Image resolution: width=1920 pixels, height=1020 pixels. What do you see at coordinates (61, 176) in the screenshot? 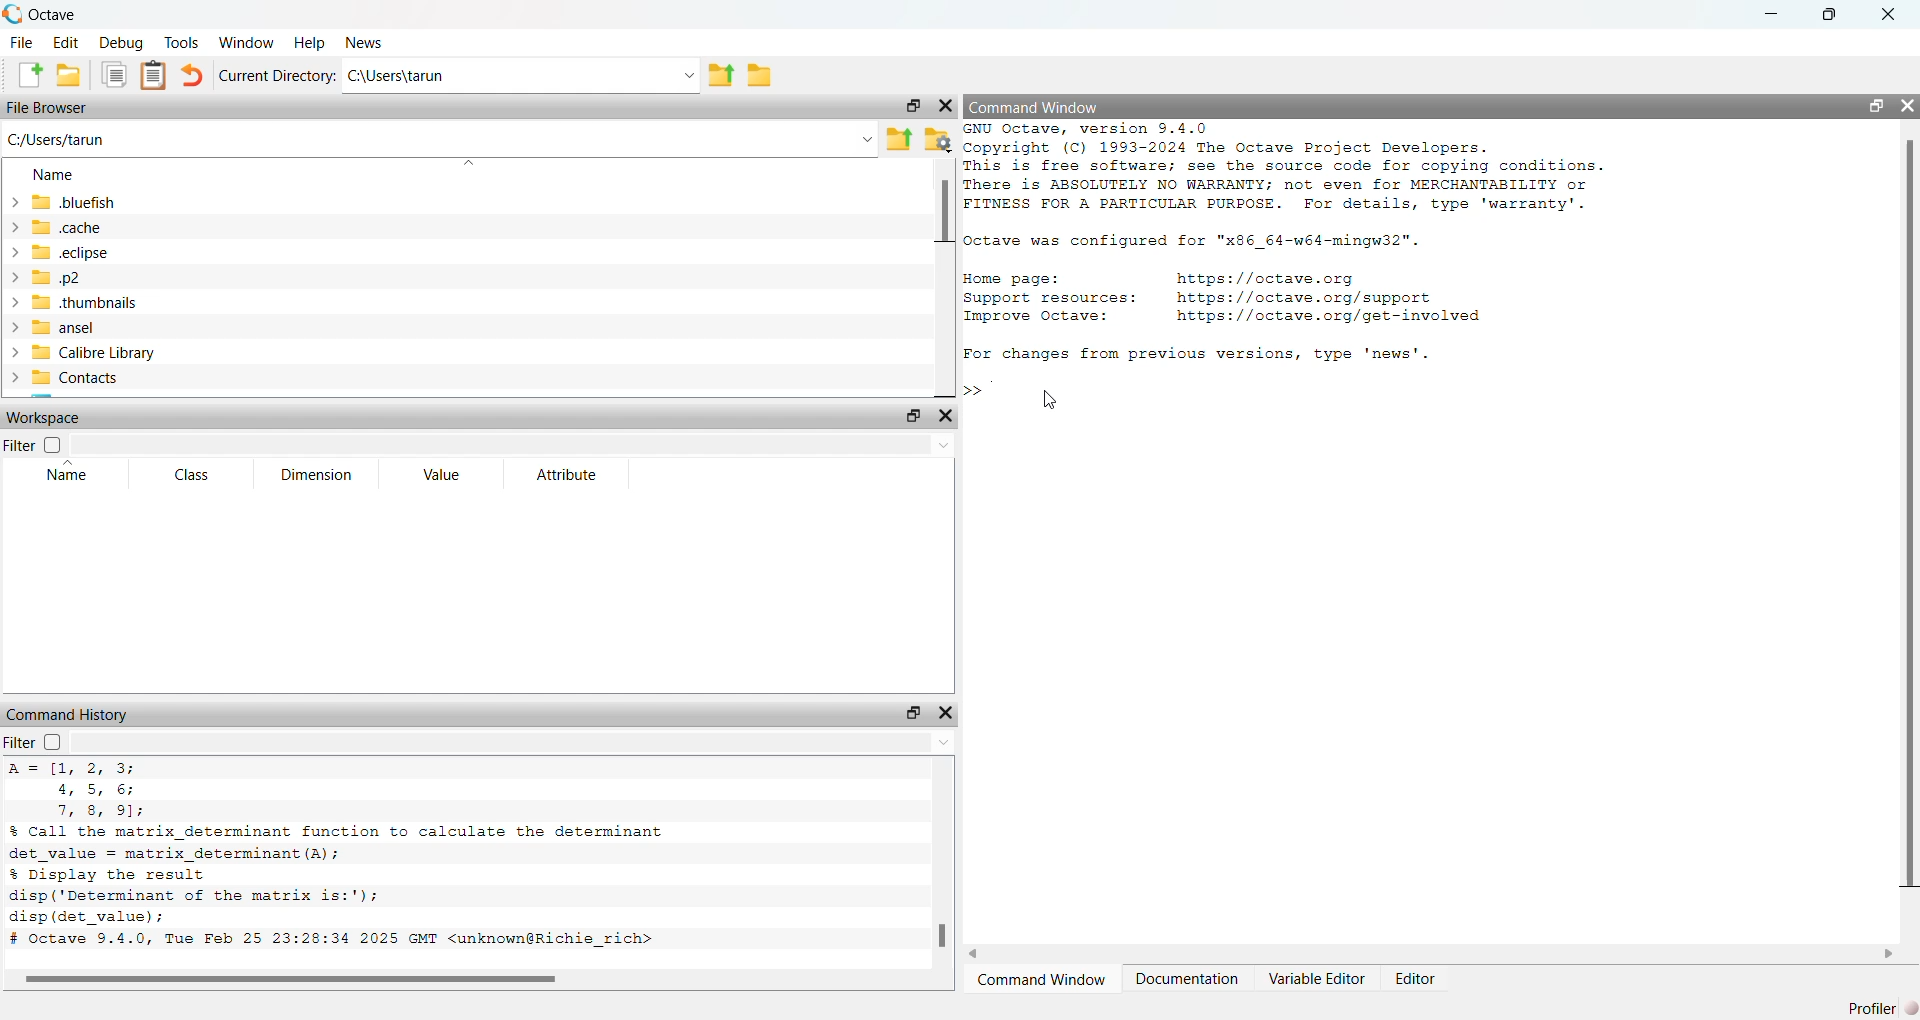
I see `name` at bounding box center [61, 176].